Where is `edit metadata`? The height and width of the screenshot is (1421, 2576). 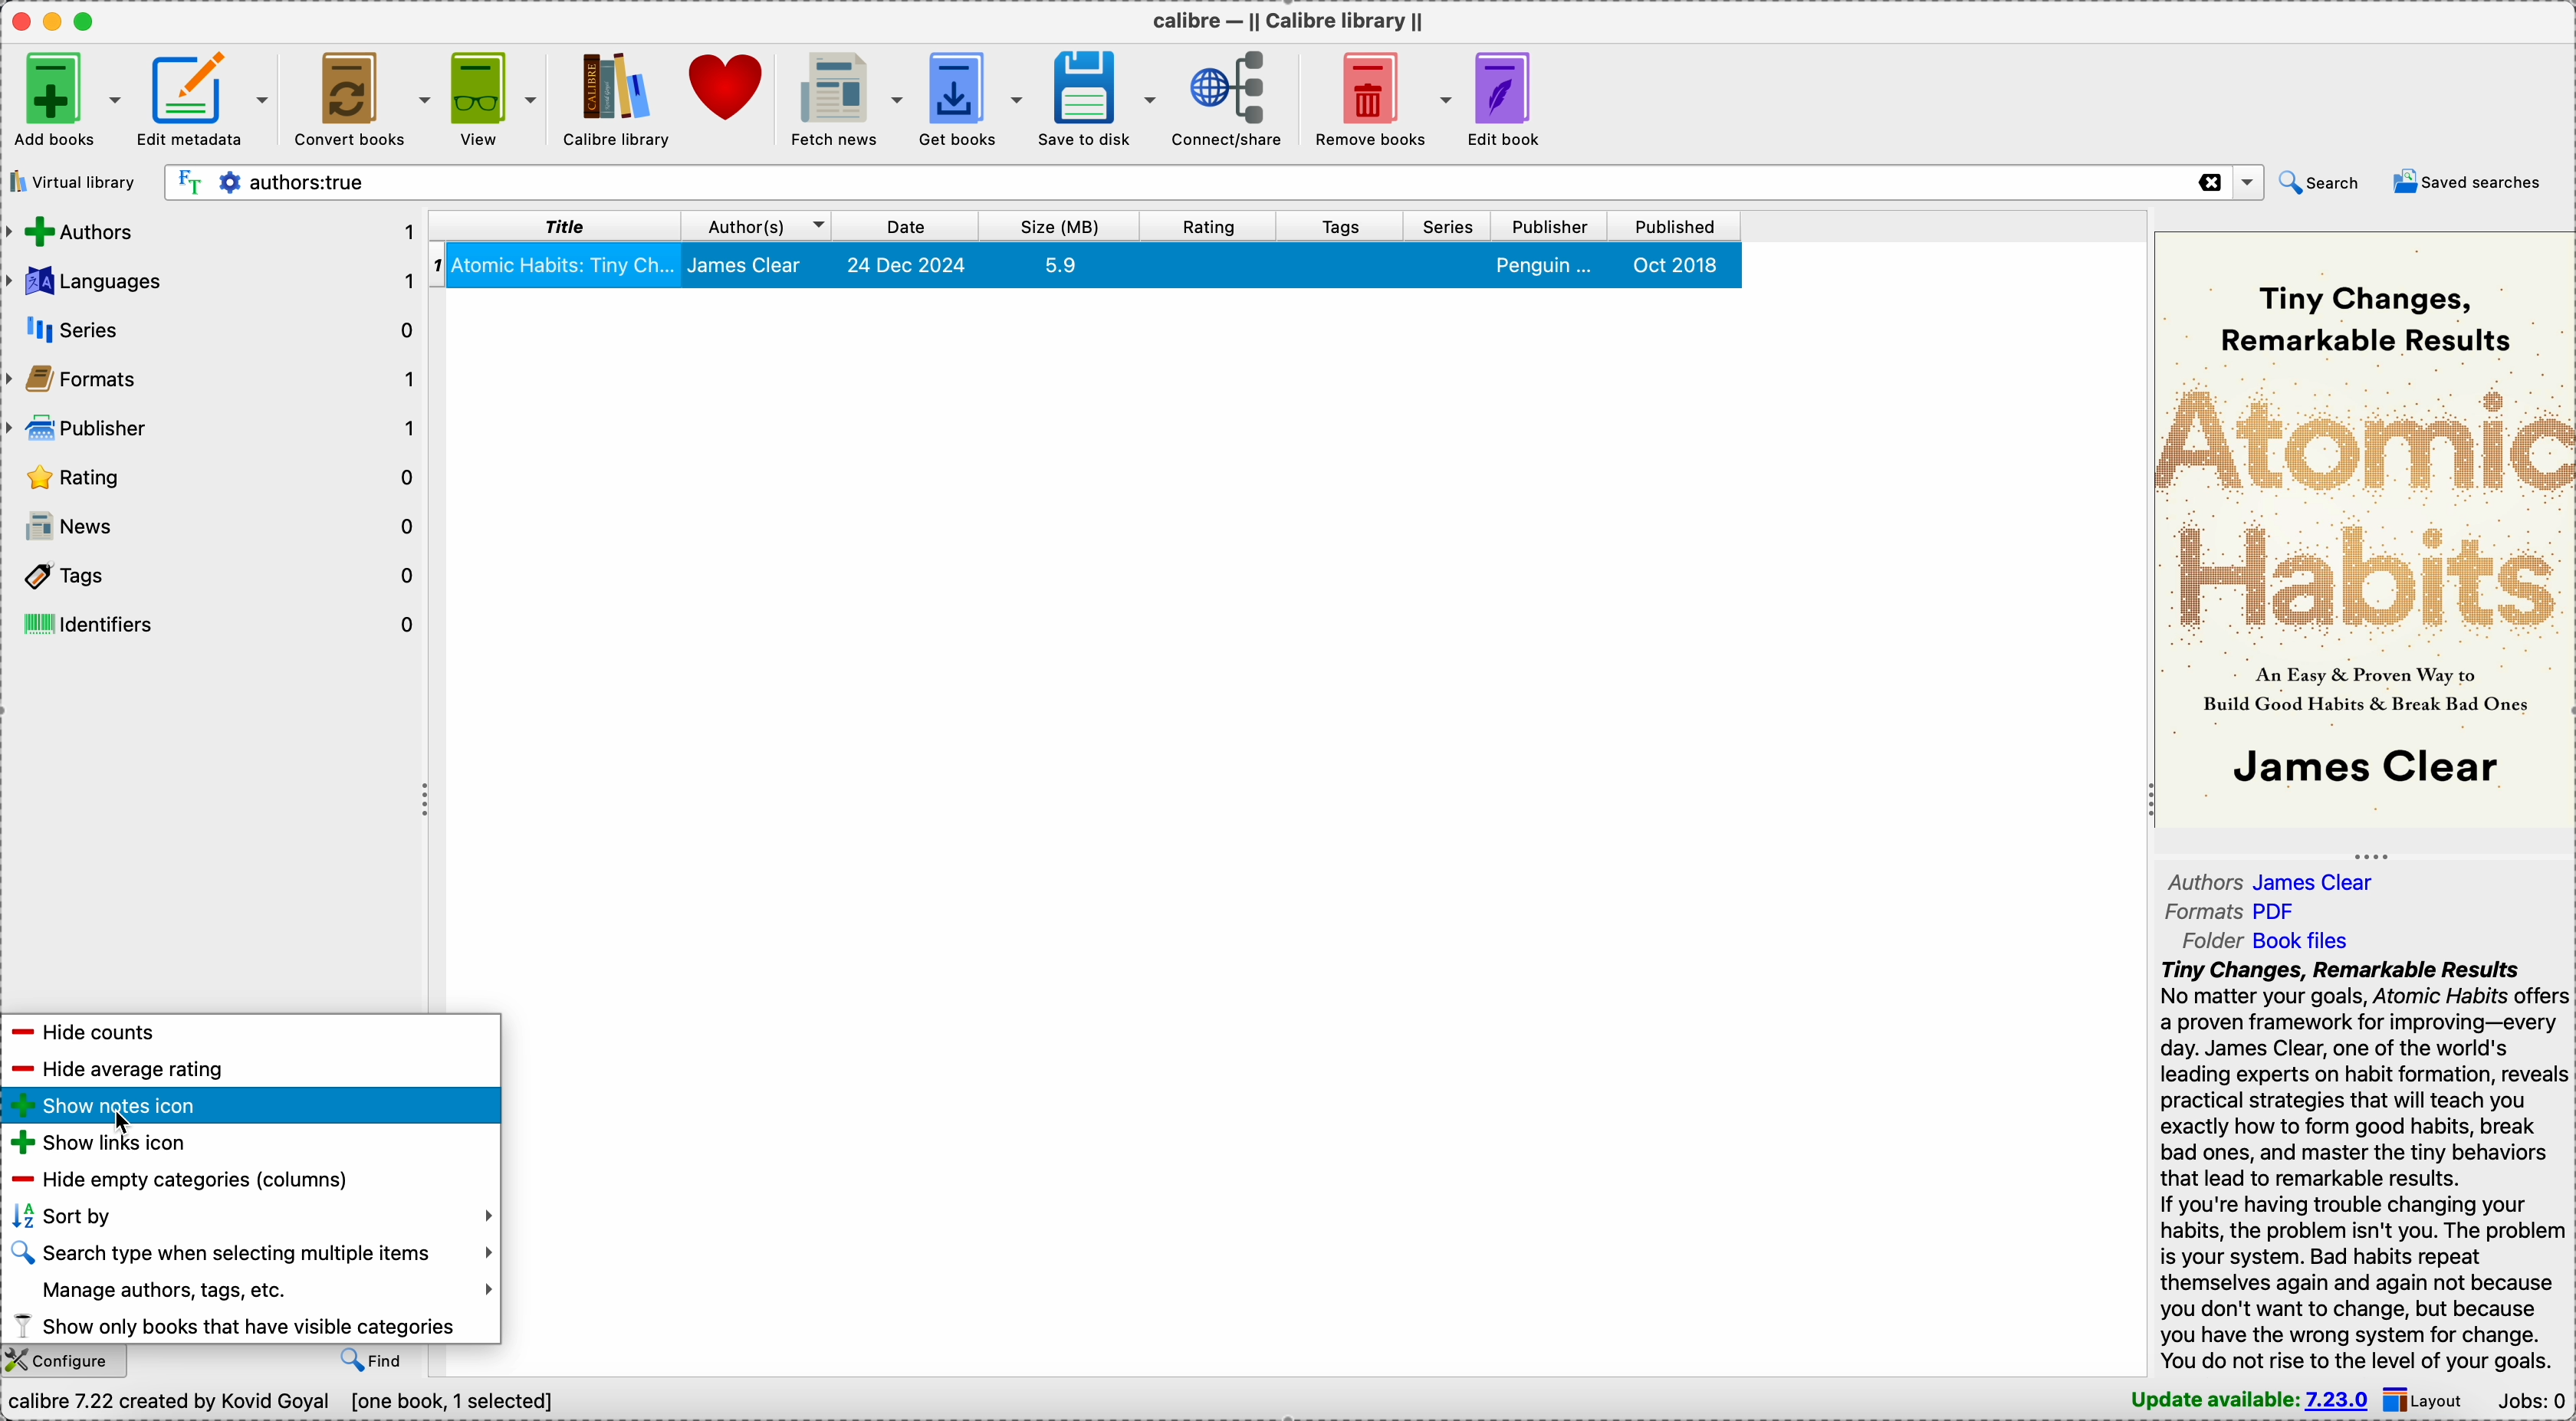 edit metadata is located at coordinates (203, 96).